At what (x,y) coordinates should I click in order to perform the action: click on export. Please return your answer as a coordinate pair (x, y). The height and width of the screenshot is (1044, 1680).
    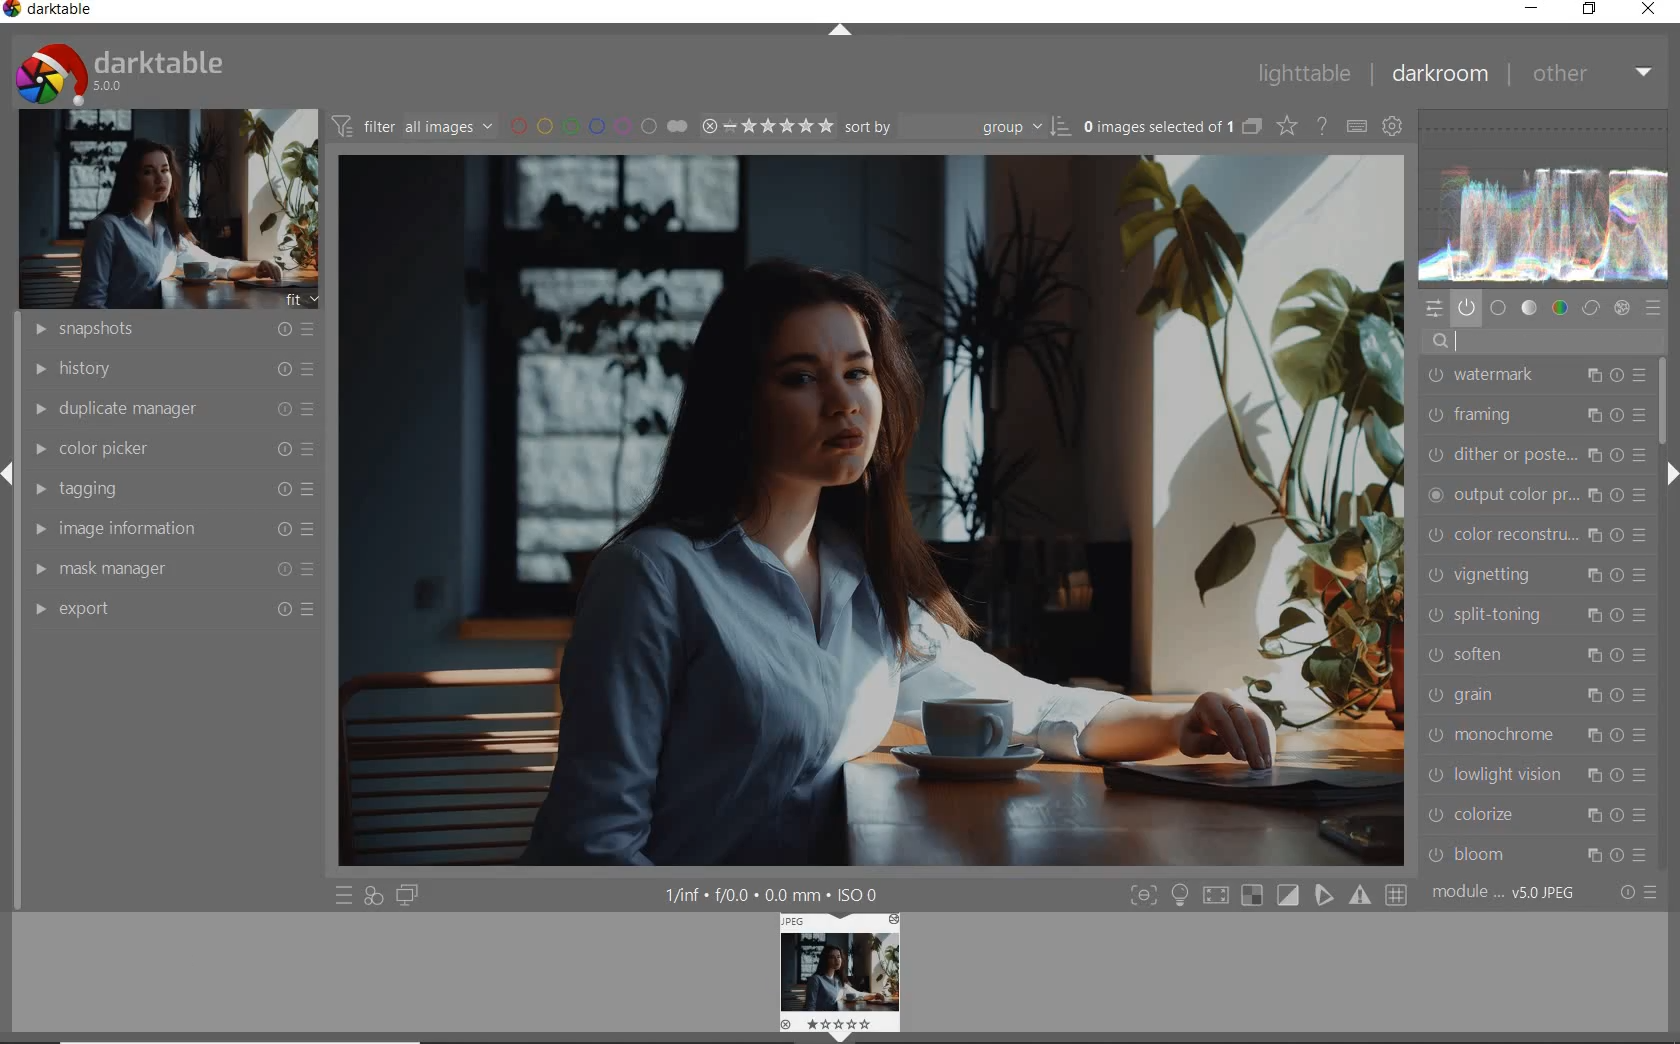
    Looking at the image, I should click on (171, 609).